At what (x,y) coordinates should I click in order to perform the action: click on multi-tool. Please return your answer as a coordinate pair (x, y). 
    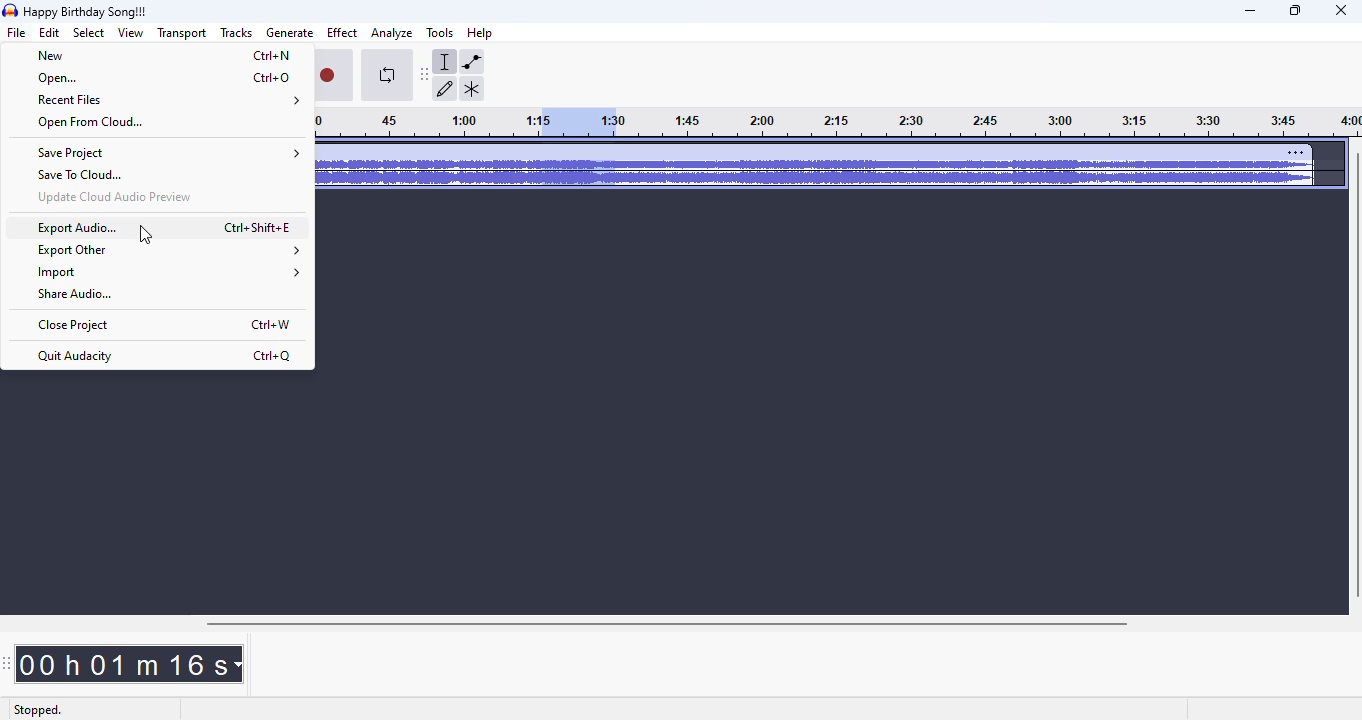
    Looking at the image, I should click on (472, 89).